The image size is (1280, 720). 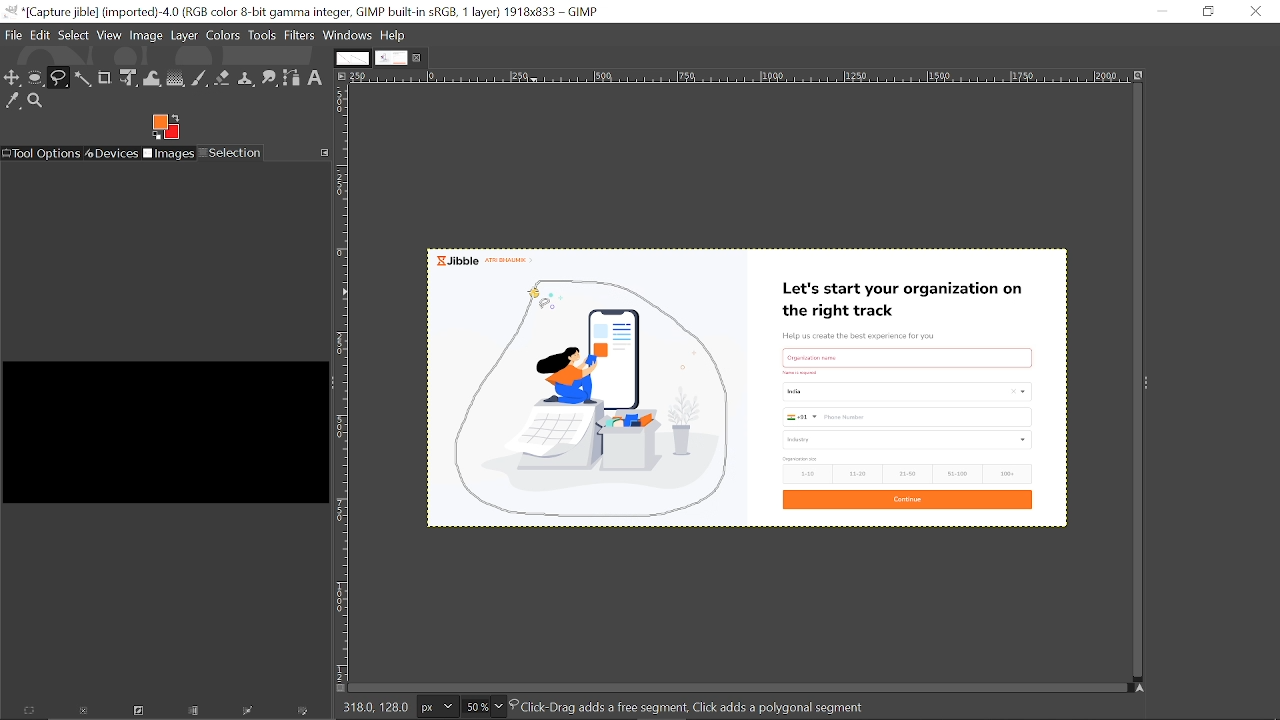 What do you see at coordinates (130, 79) in the screenshot?
I see `unified transform tool` at bounding box center [130, 79].